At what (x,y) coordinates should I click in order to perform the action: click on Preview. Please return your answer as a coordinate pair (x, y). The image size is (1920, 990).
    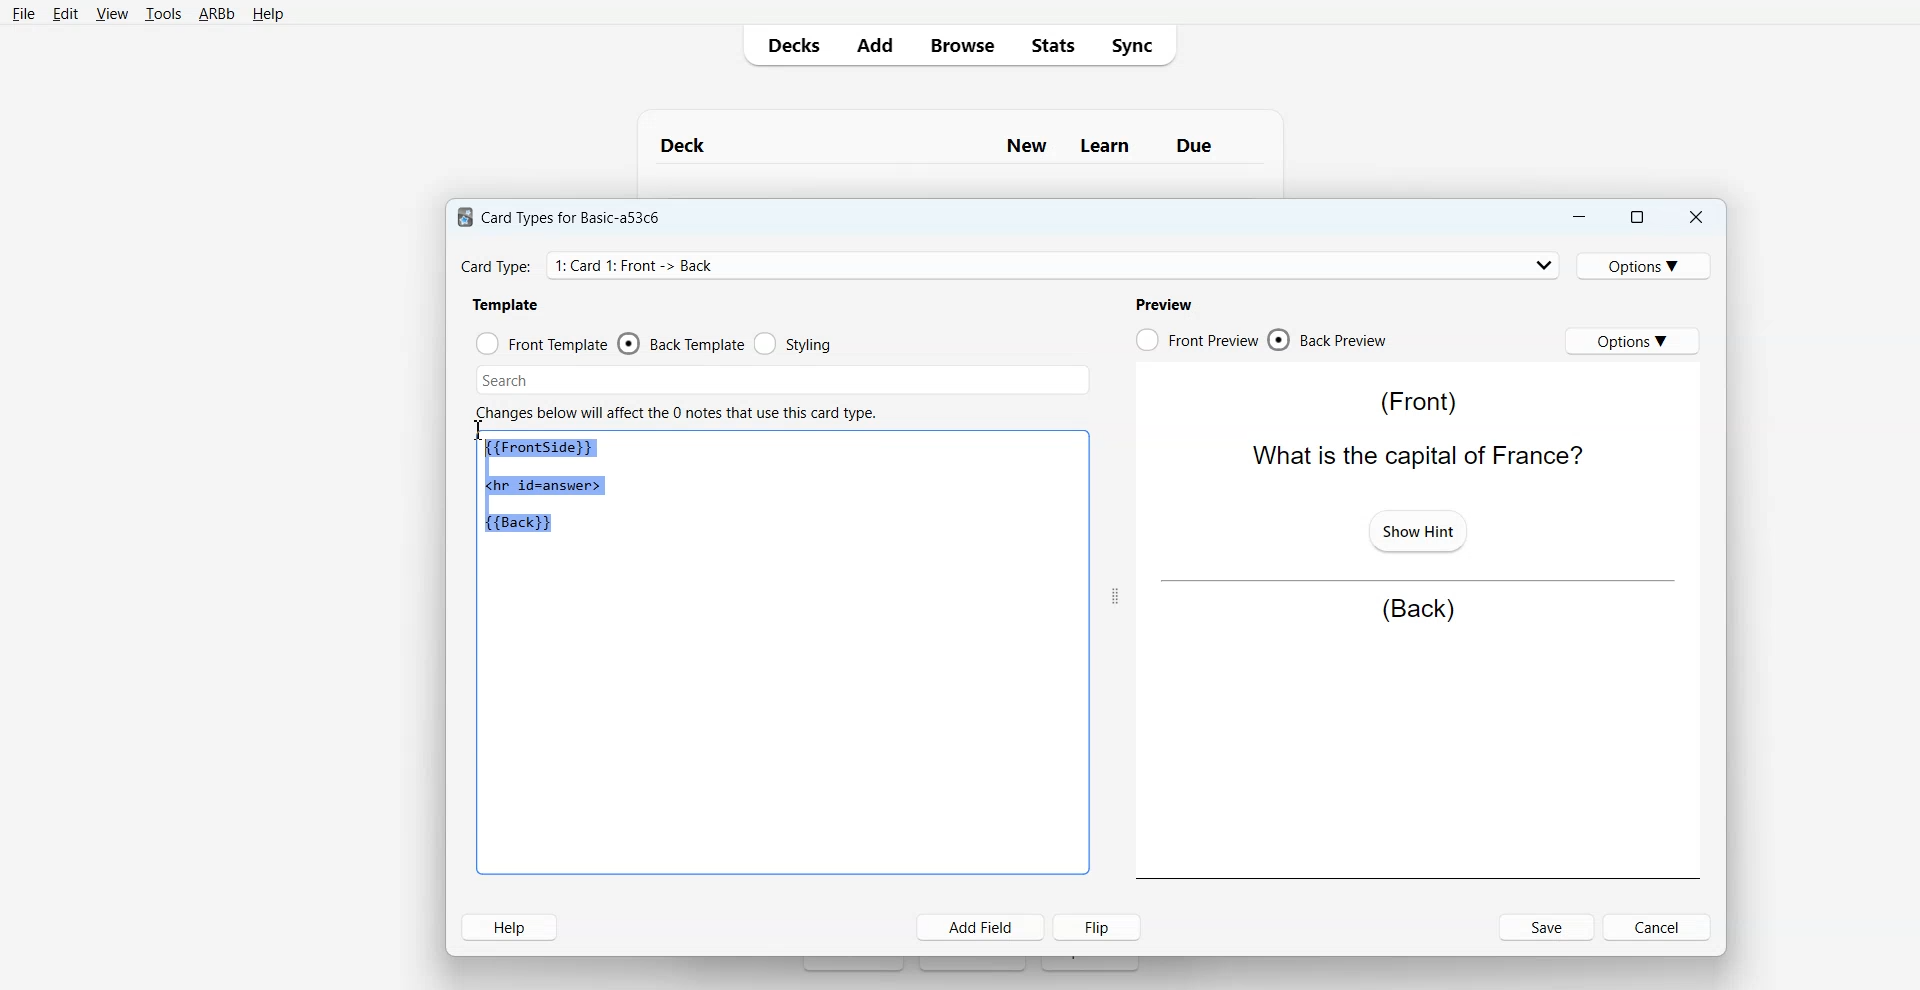
    Looking at the image, I should click on (1163, 304).